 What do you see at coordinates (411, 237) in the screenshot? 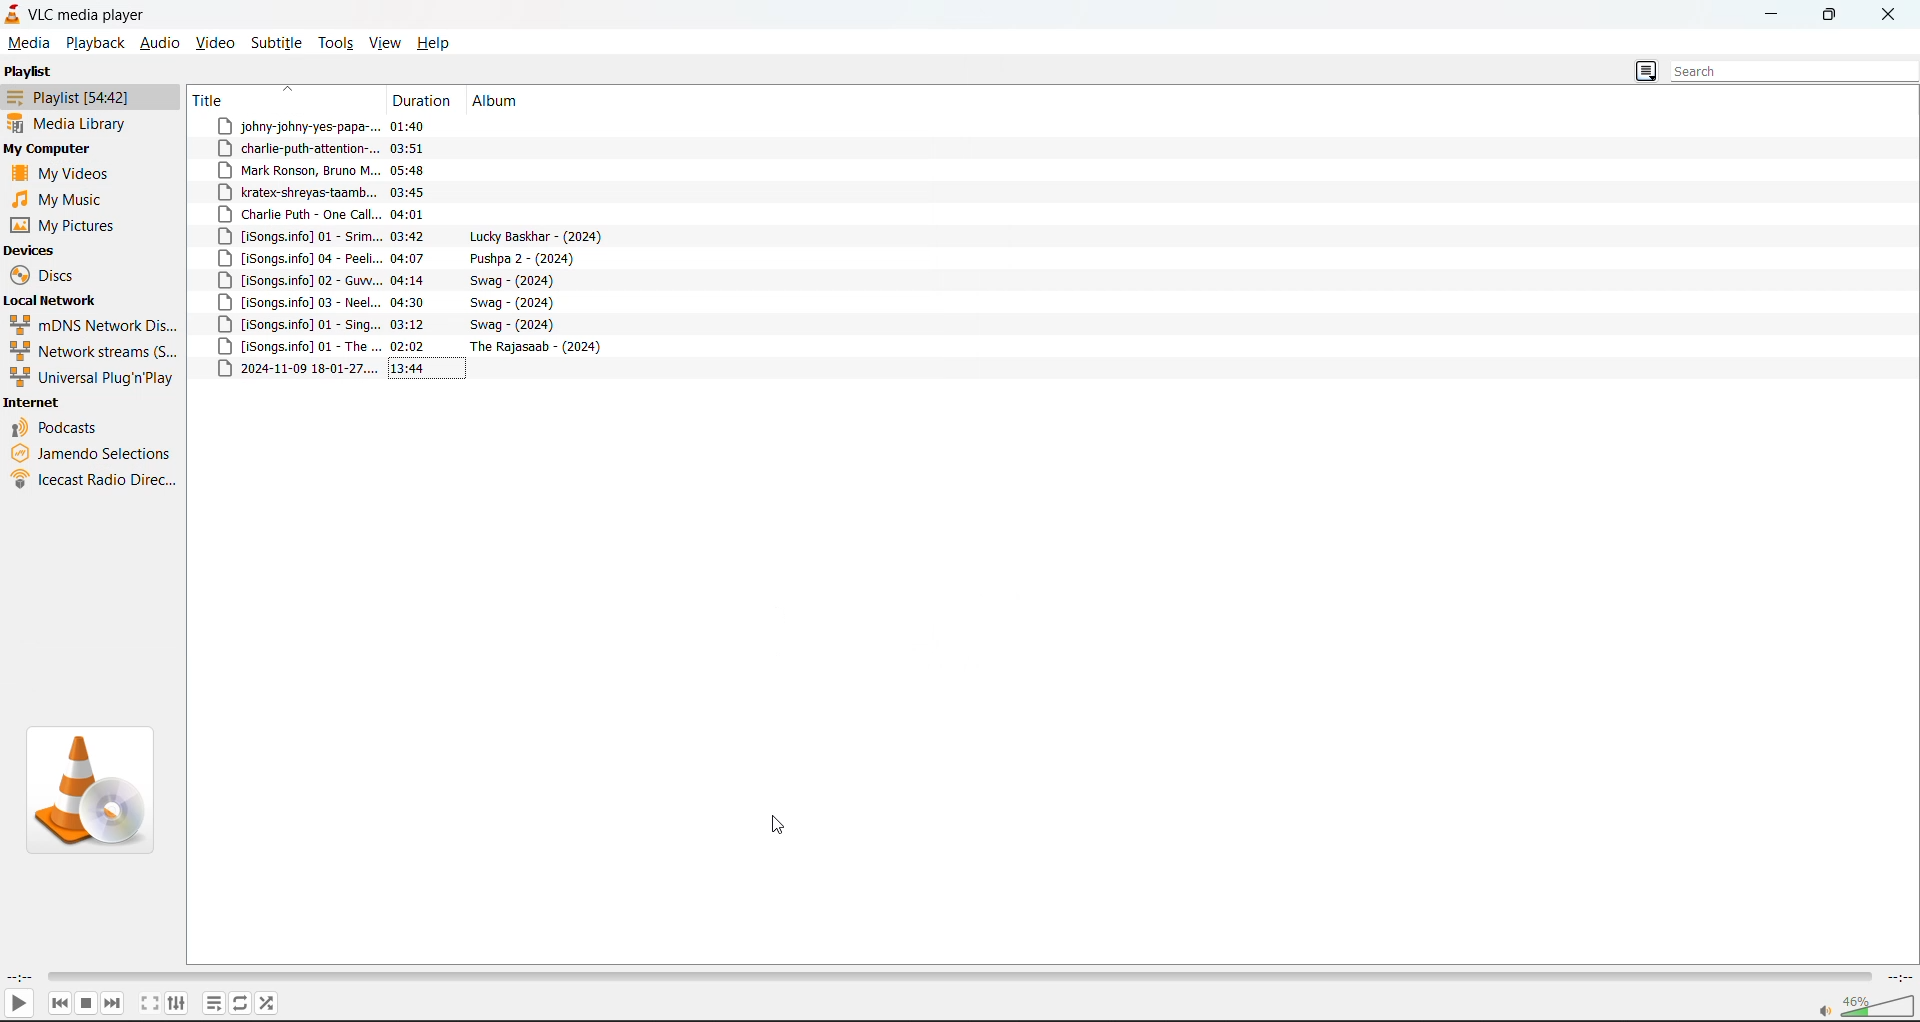
I see `track 6 title, duration and album details` at bounding box center [411, 237].